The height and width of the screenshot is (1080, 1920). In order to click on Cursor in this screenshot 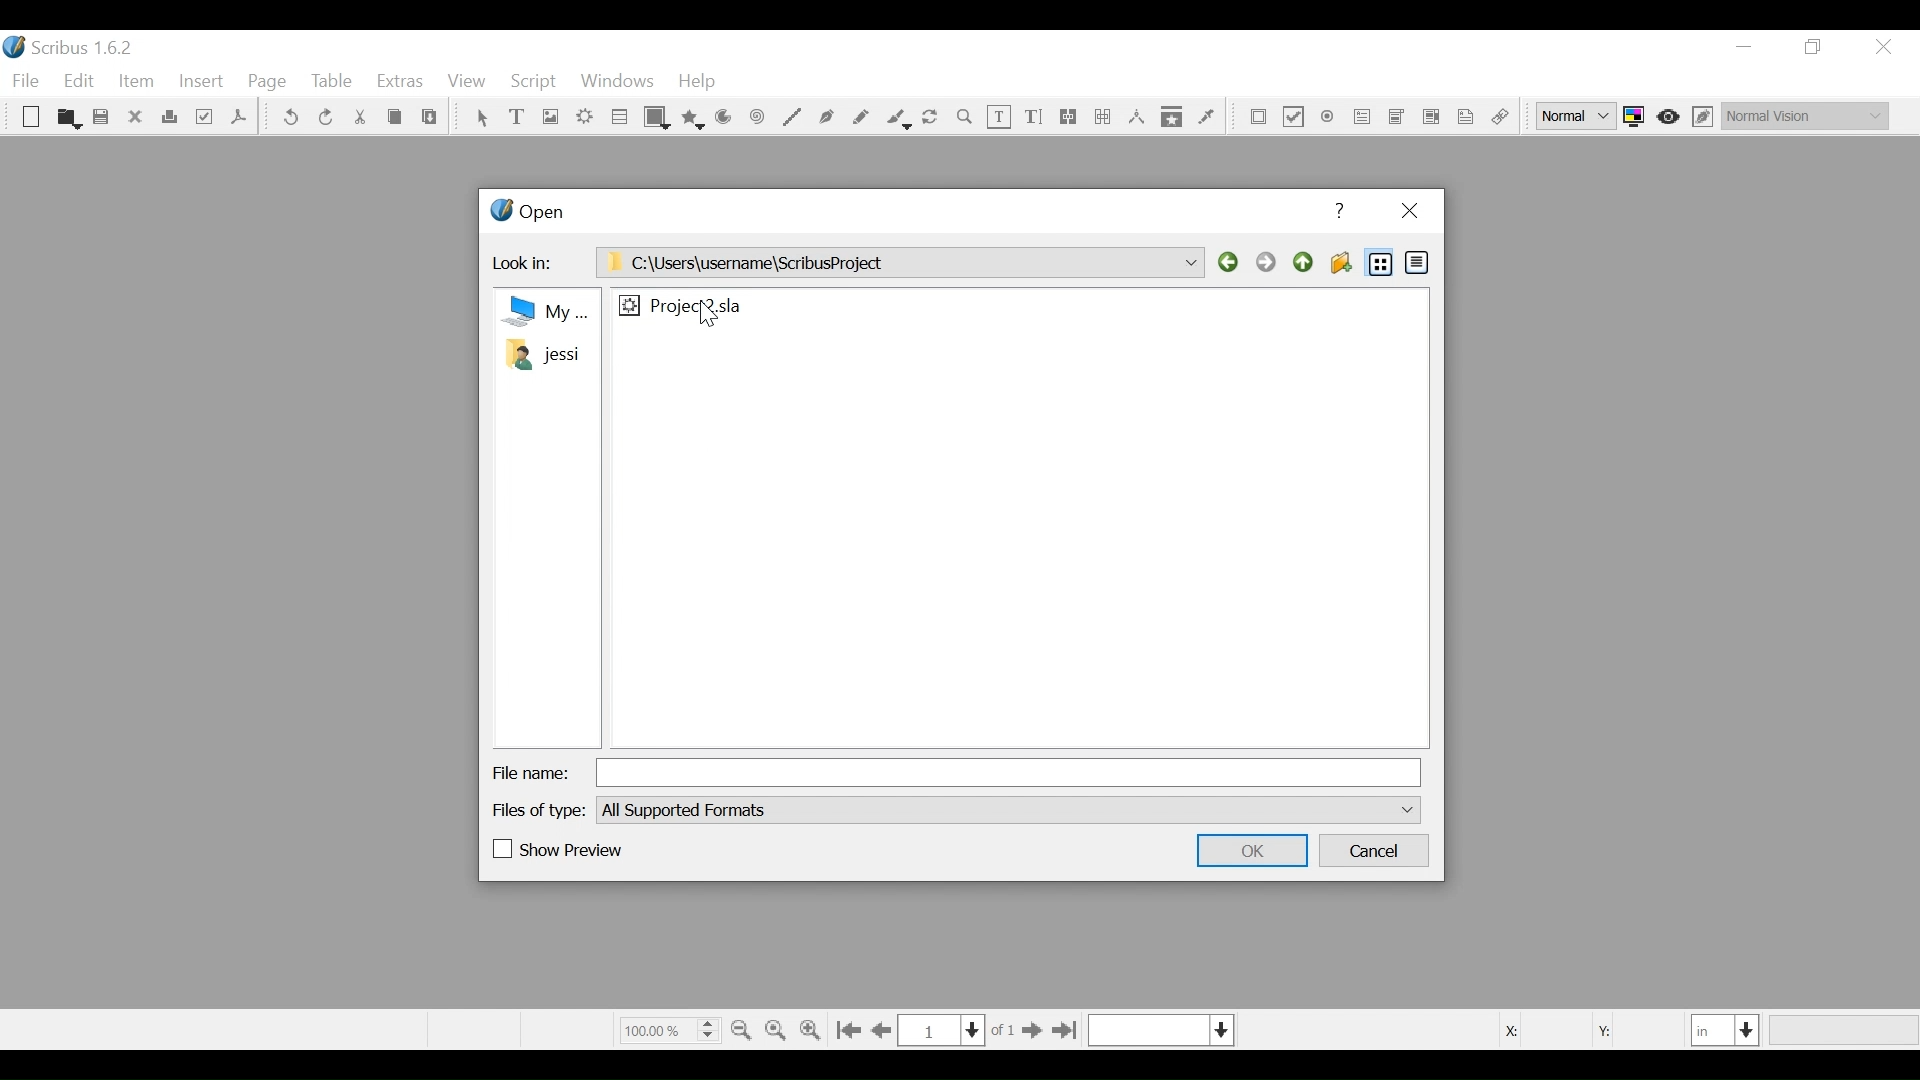, I will do `click(709, 314)`.